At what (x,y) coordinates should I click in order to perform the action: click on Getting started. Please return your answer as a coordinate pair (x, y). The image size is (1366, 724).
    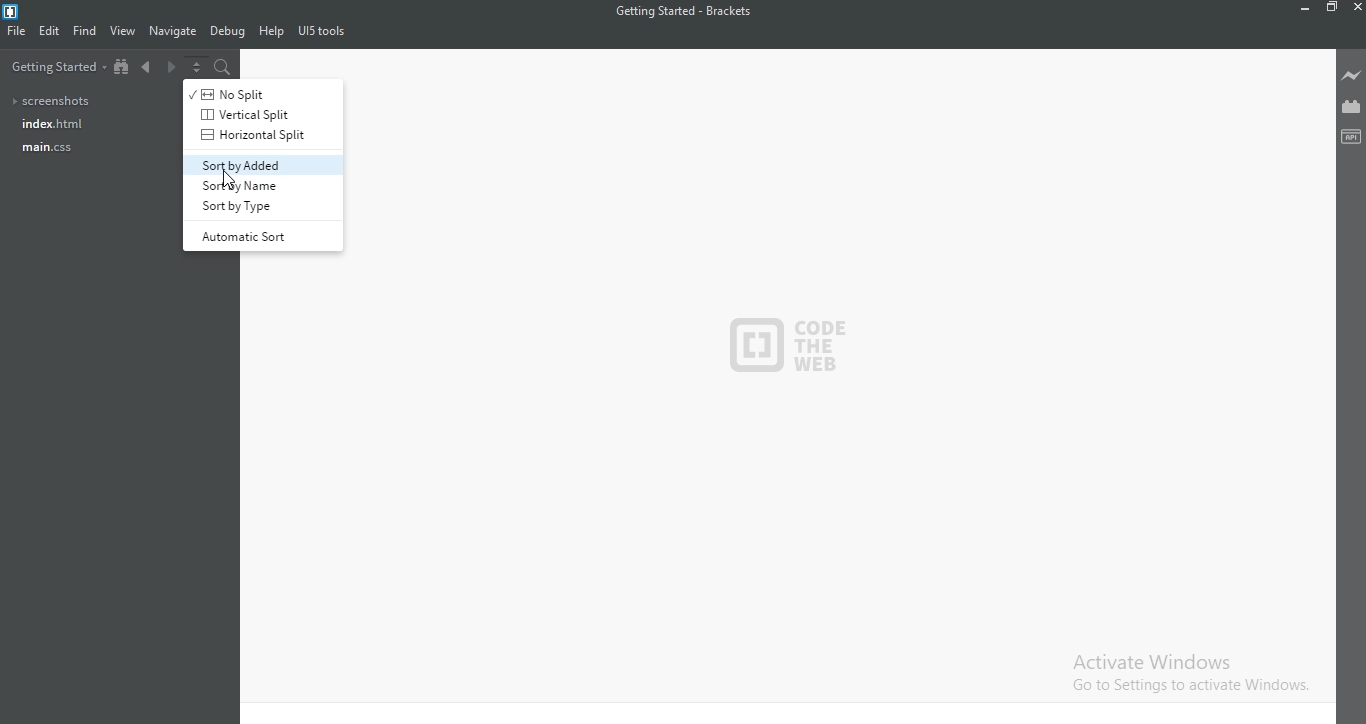
    Looking at the image, I should click on (55, 70).